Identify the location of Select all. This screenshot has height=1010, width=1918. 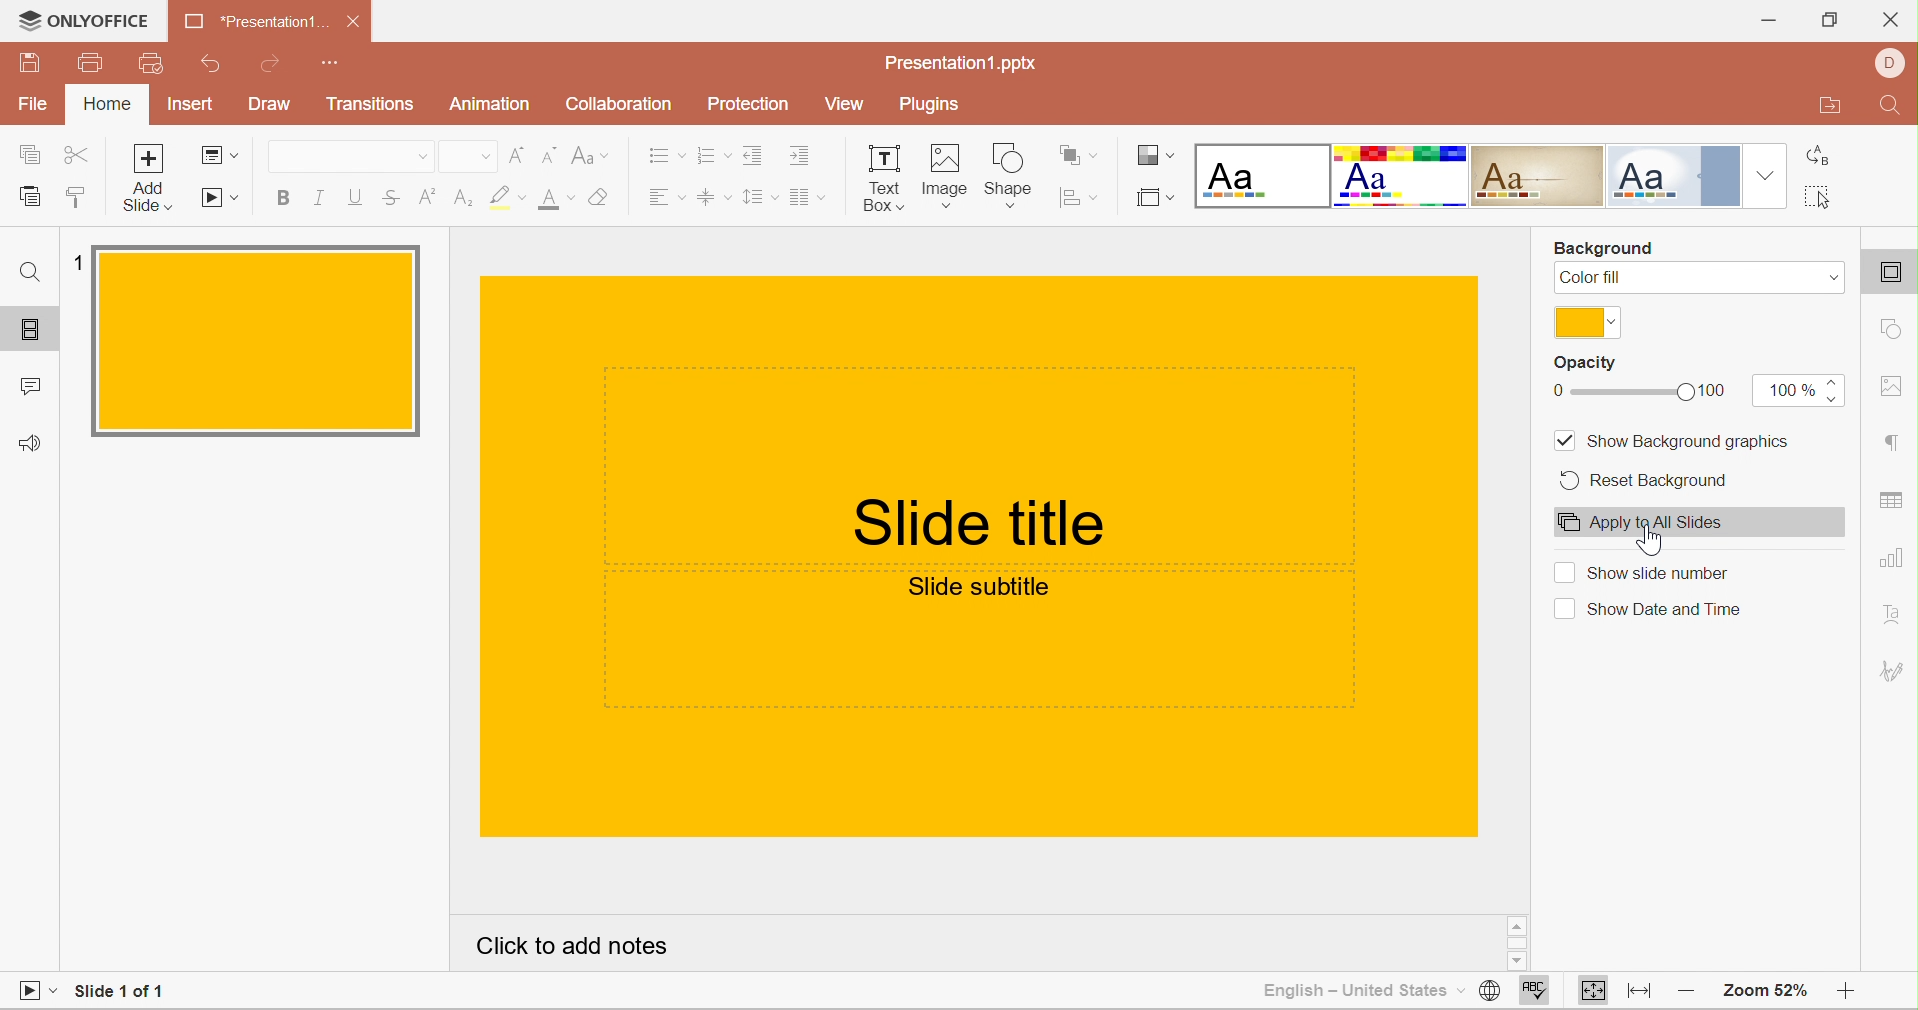
(1820, 200).